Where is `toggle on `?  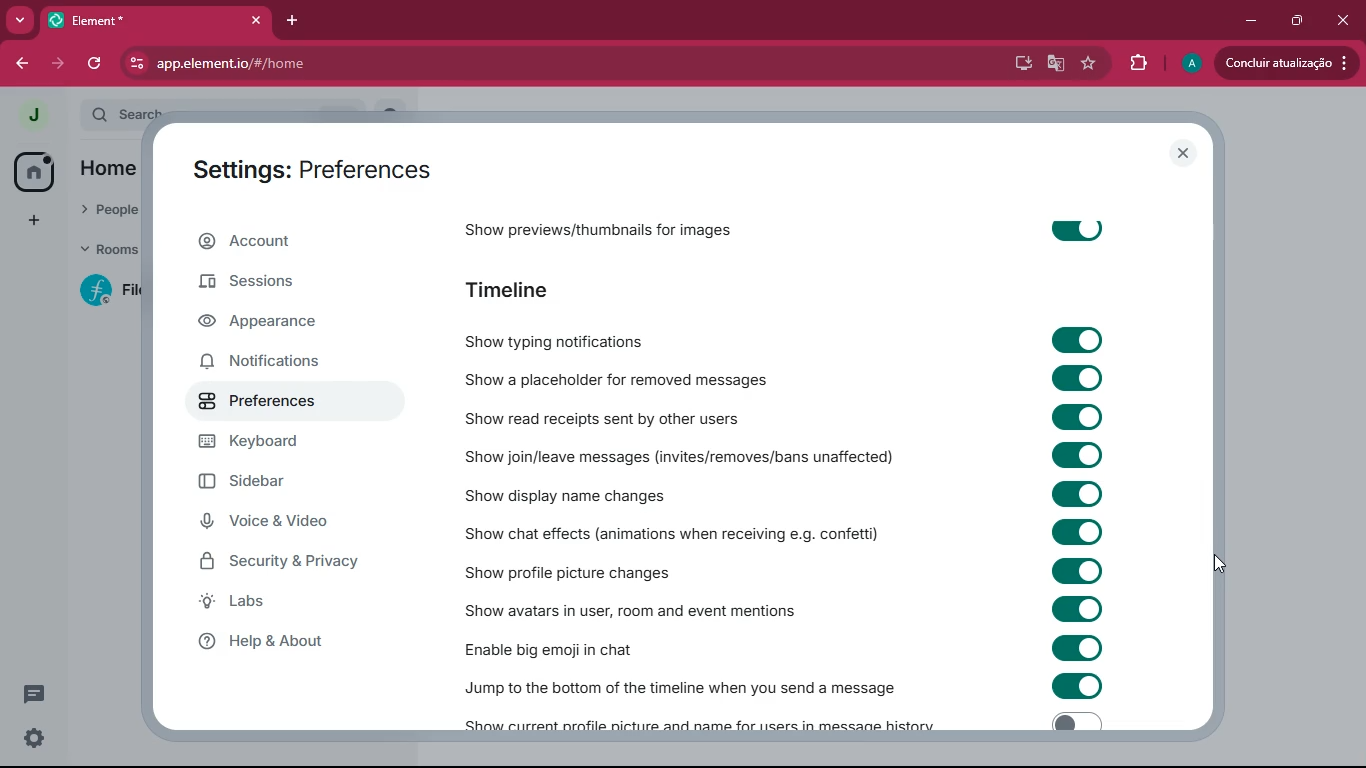
toggle on  is located at coordinates (1076, 493).